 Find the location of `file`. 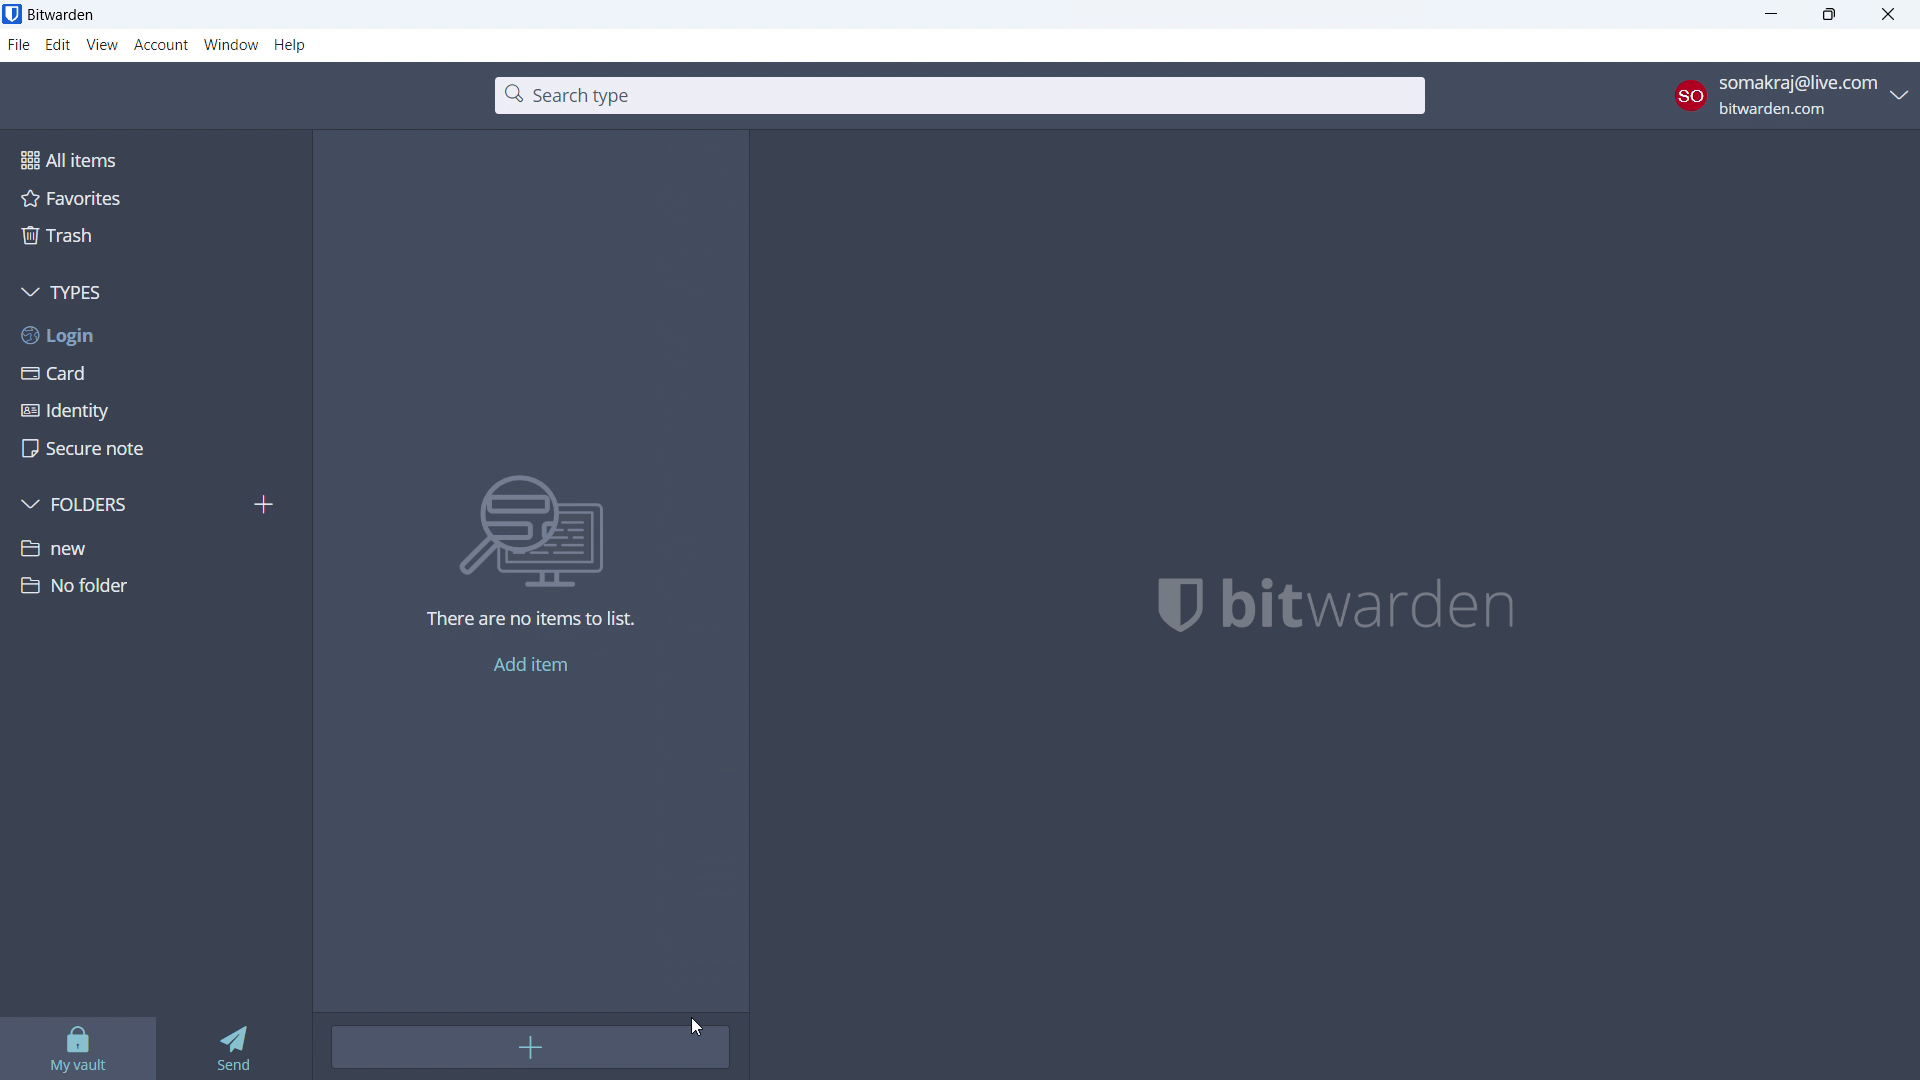

file is located at coordinates (19, 45).